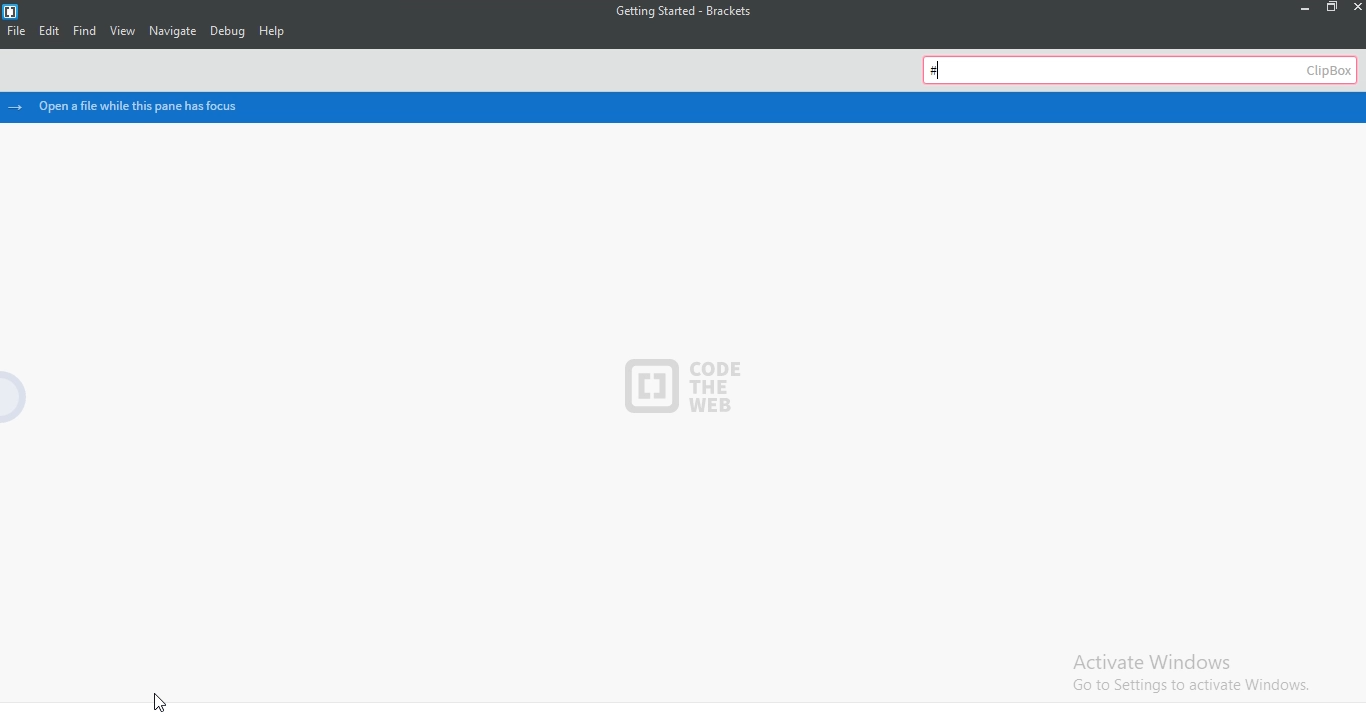 The image size is (1366, 724). Describe the element at coordinates (1357, 11) in the screenshot. I see `close` at that location.